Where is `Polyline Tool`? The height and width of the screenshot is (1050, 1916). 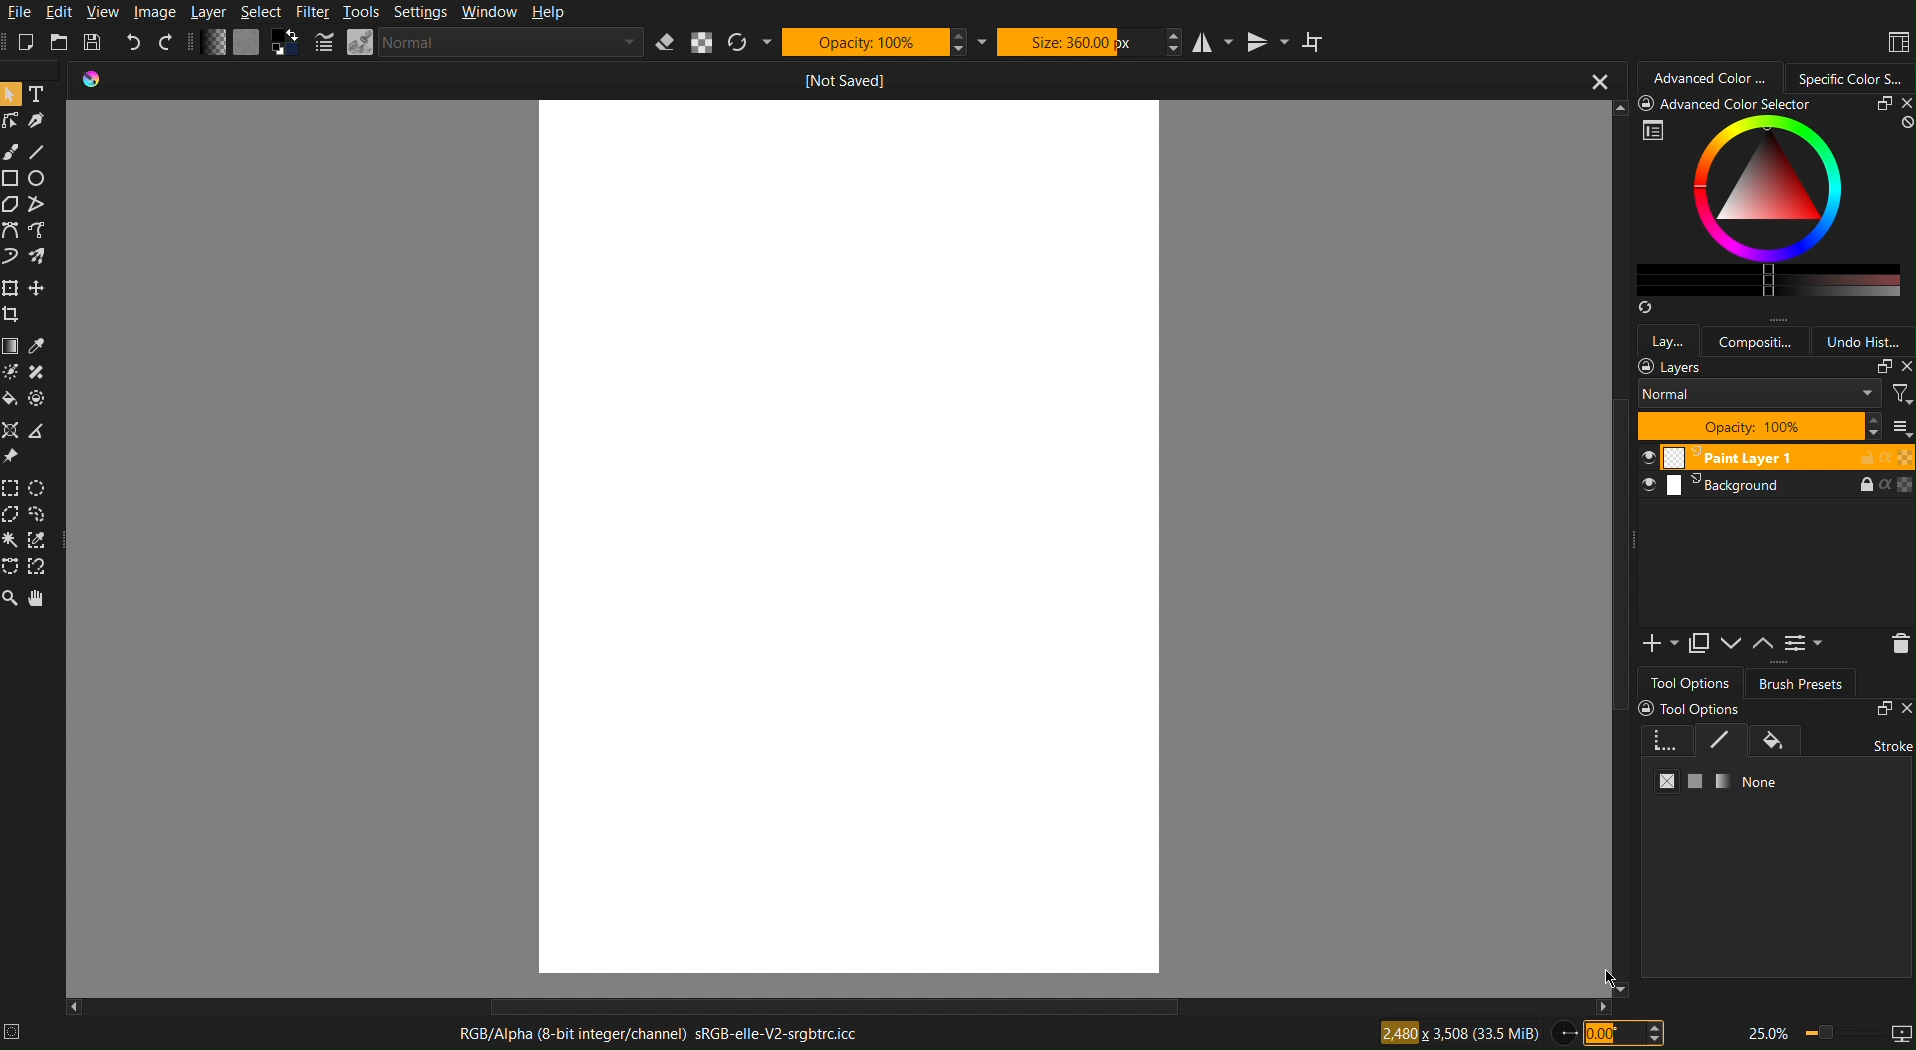
Polyline Tool is located at coordinates (45, 231).